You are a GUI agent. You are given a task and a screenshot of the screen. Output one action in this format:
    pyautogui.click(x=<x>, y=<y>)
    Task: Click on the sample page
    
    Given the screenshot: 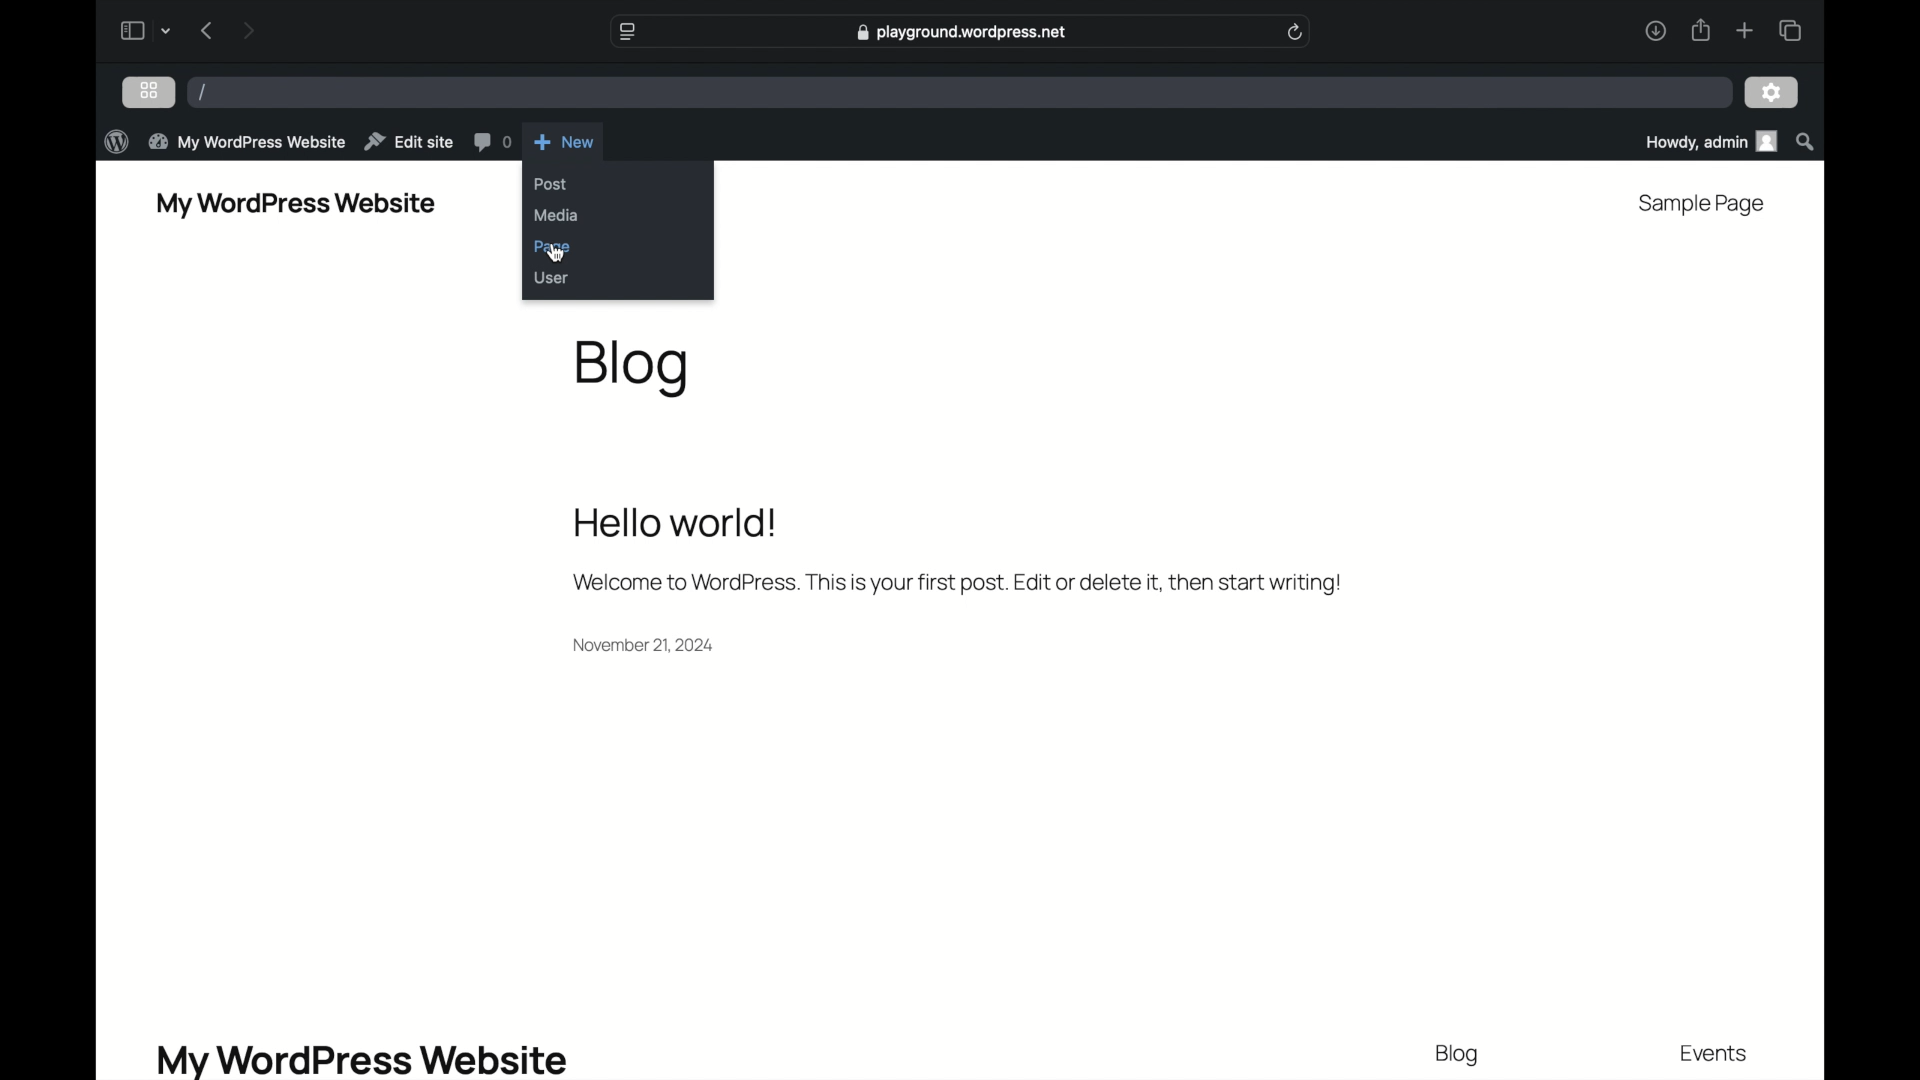 What is the action you would take?
    pyautogui.click(x=1702, y=205)
    